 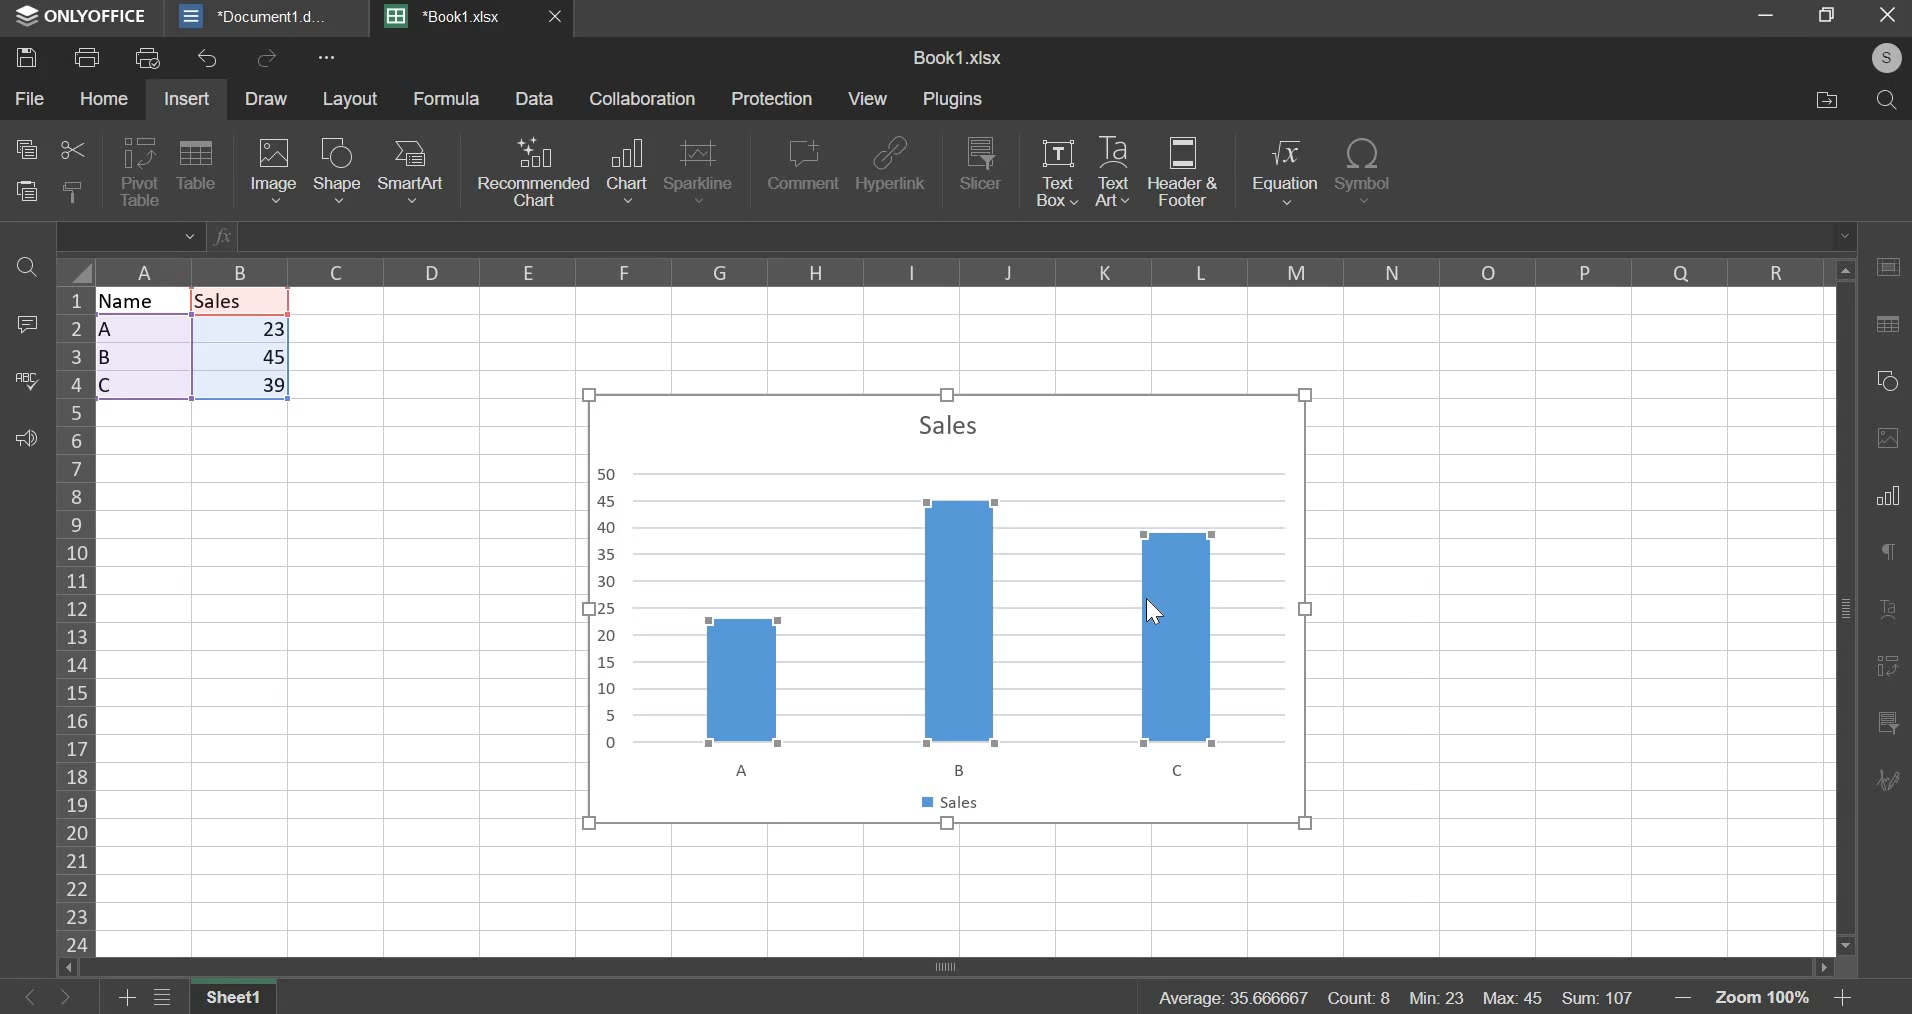 What do you see at coordinates (890, 164) in the screenshot?
I see `hyperlink` at bounding box center [890, 164].